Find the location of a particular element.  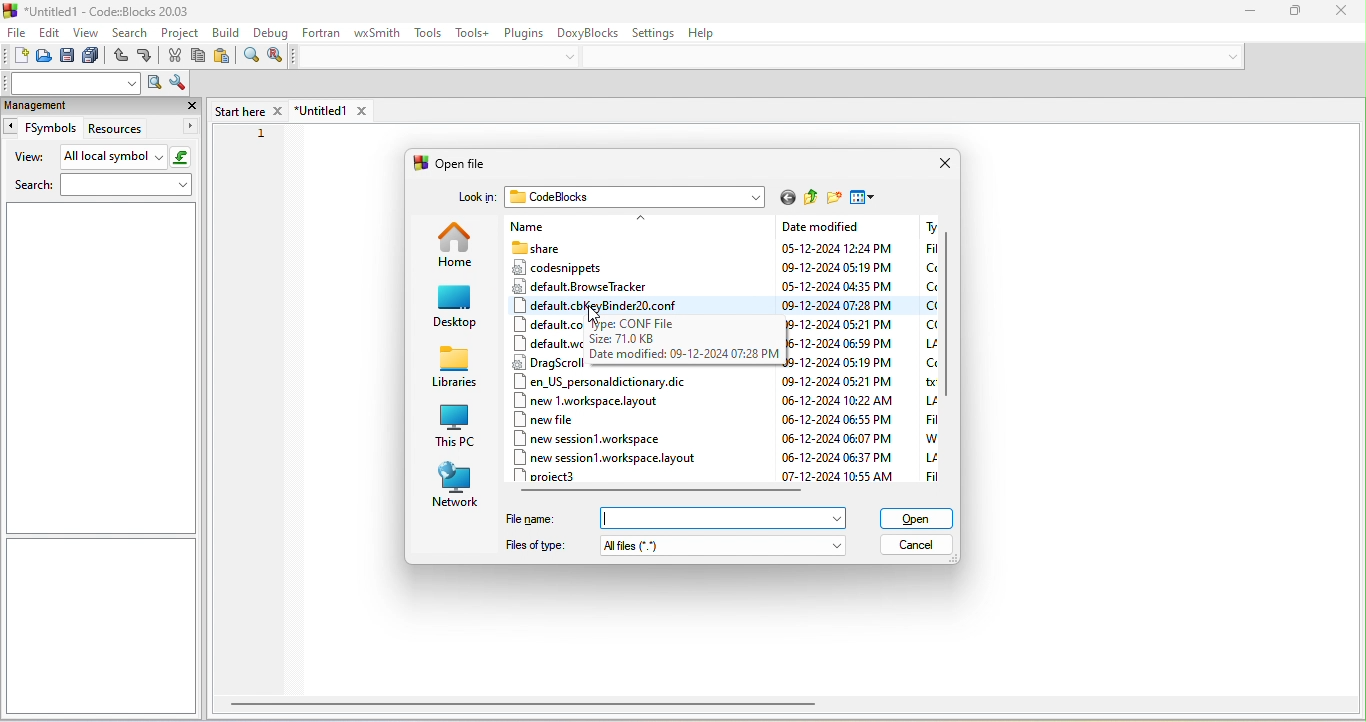

new file is located at coordinates (548, 419).